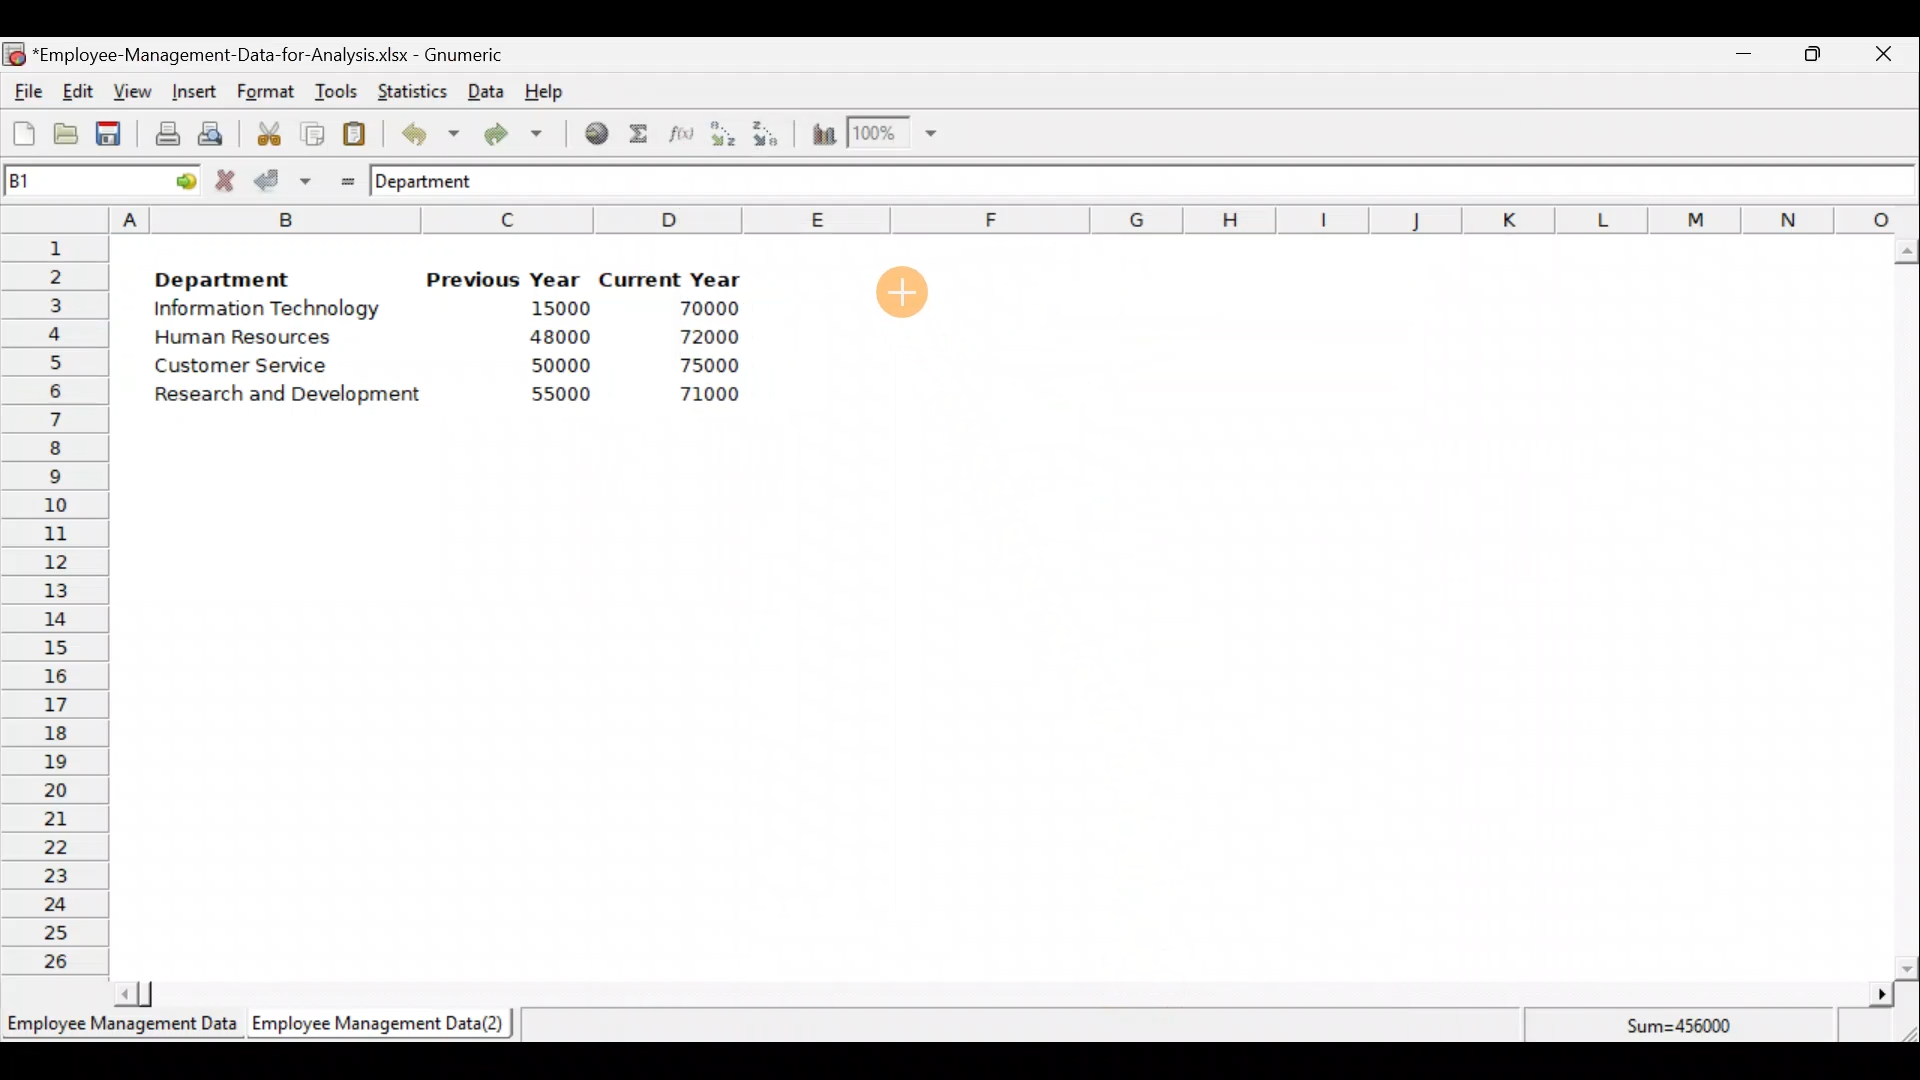 Image resolution: width=1920 pixels, height=1080 pixels. I want to click on Gnumeric logo, so click(14, 56).